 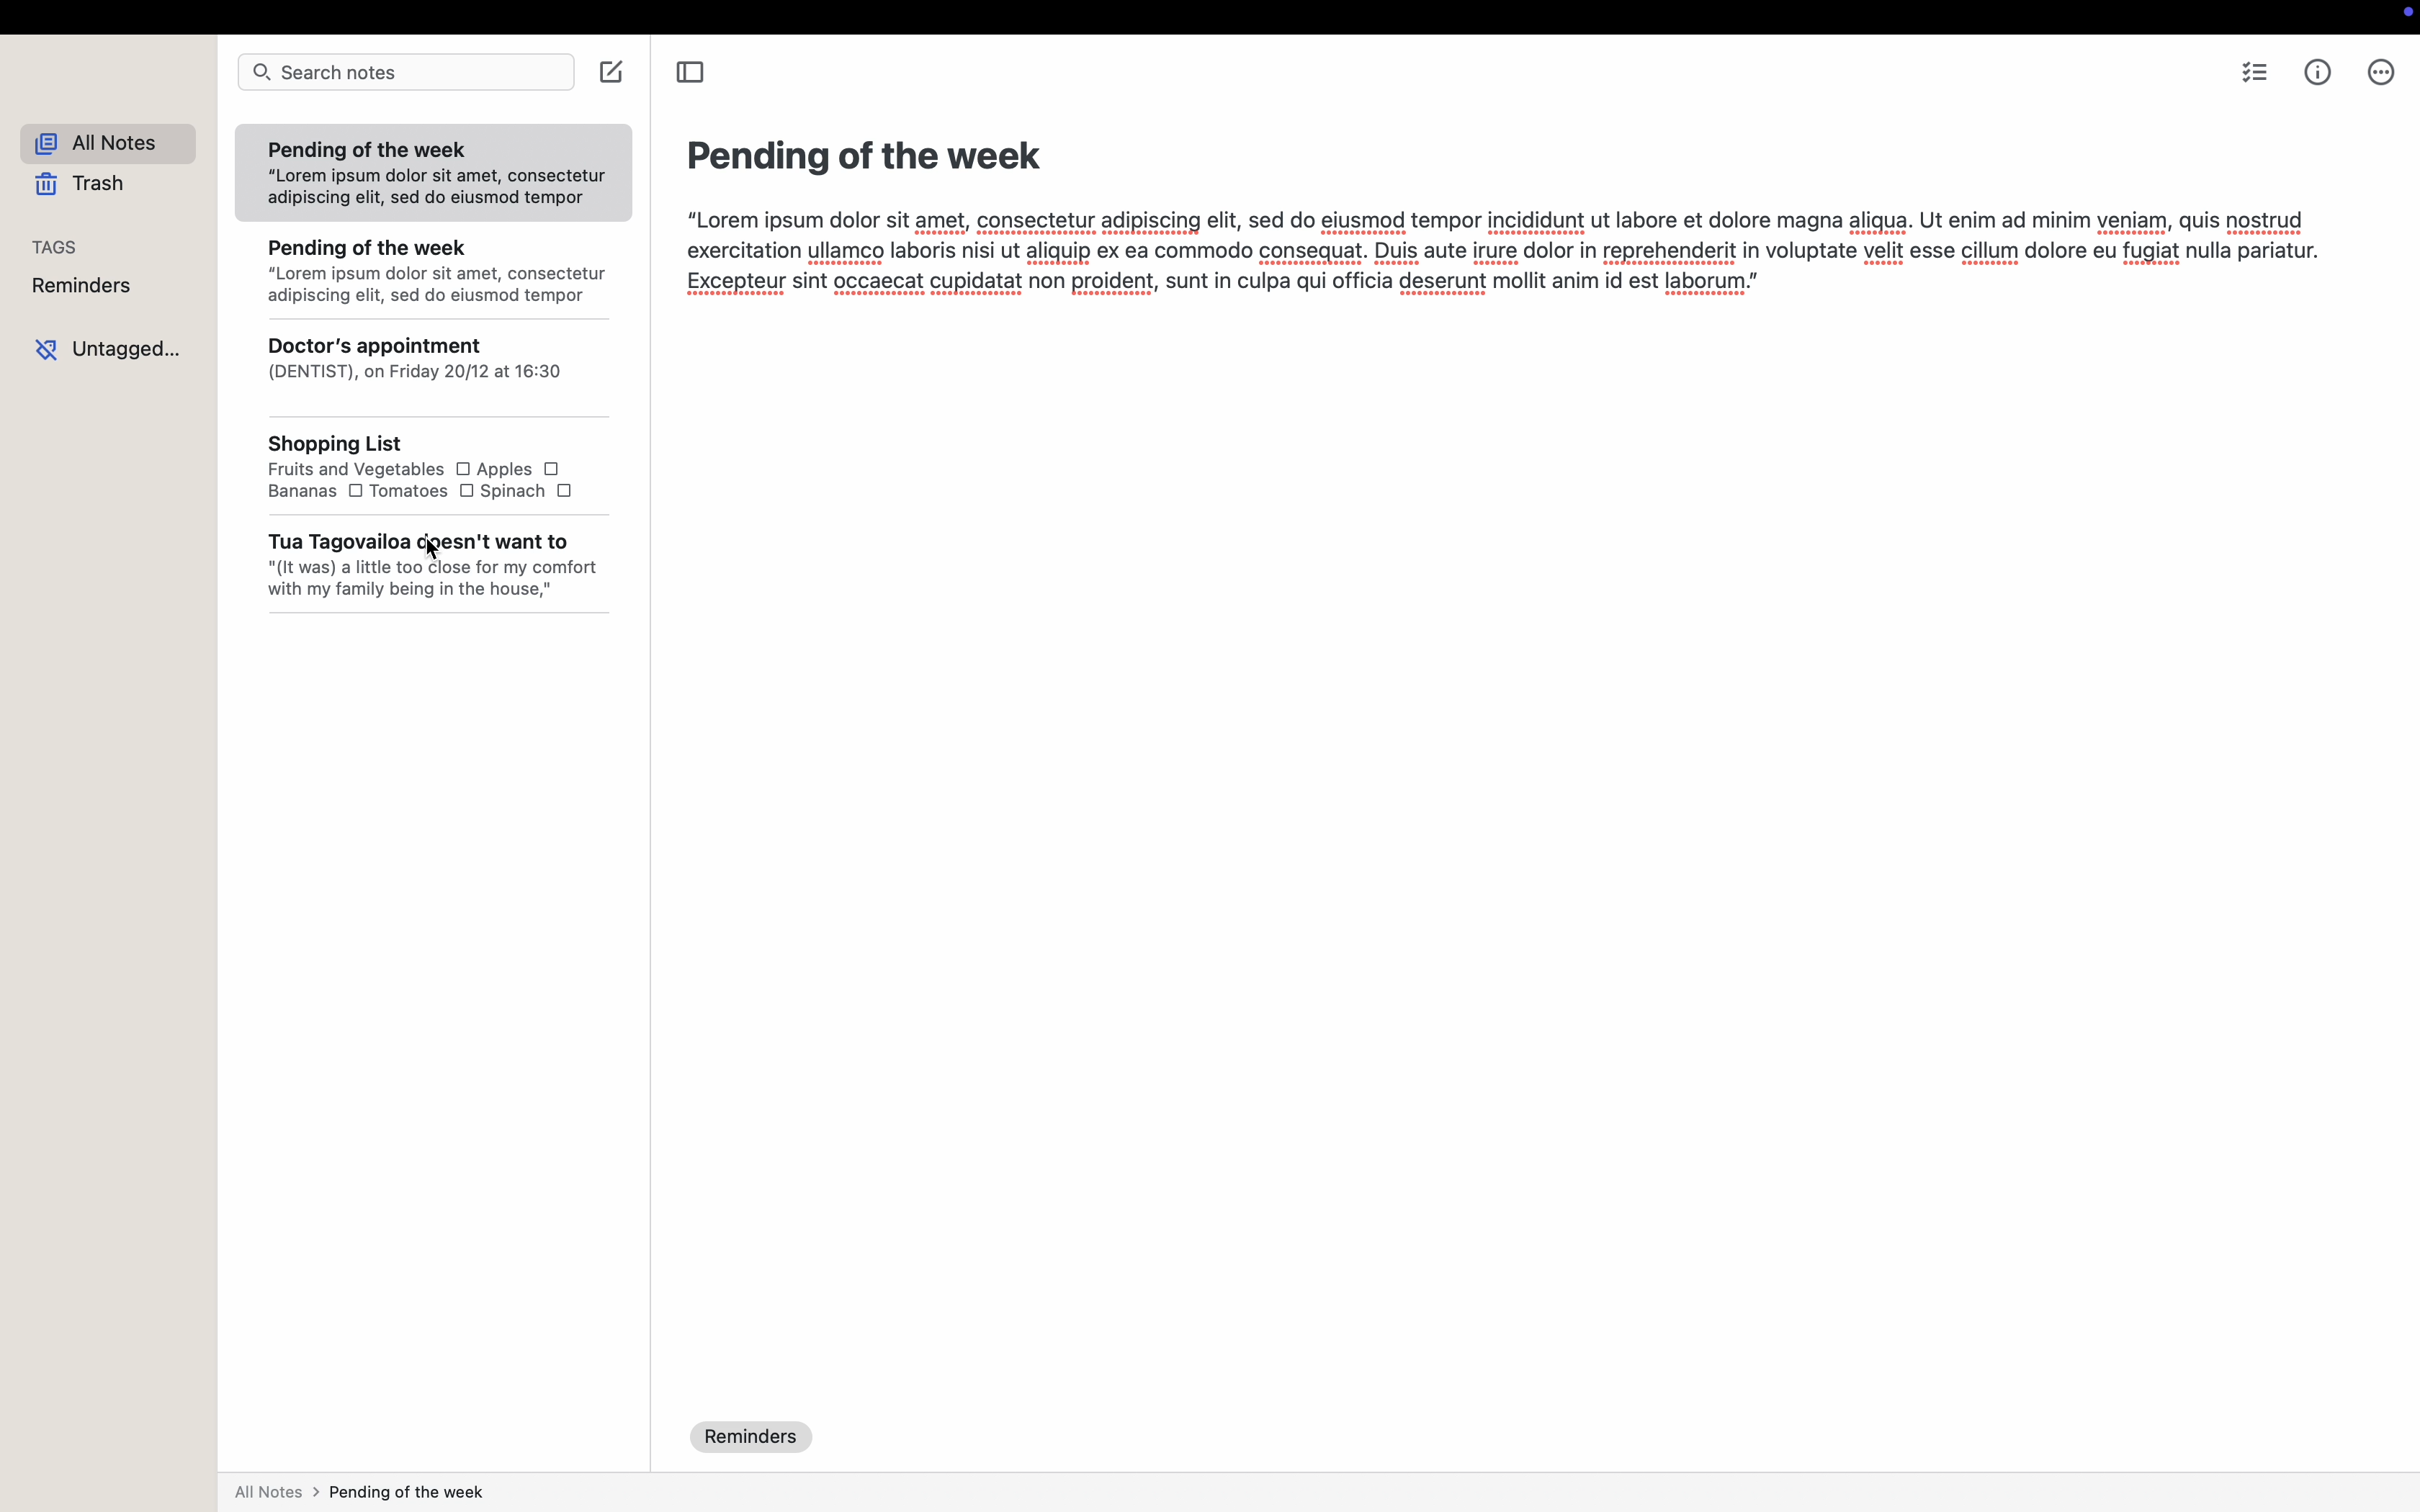 What do you see at coordinates (2400, 15) in the screenshot?
I see `screen controls` at bounding box center [2400, 15].